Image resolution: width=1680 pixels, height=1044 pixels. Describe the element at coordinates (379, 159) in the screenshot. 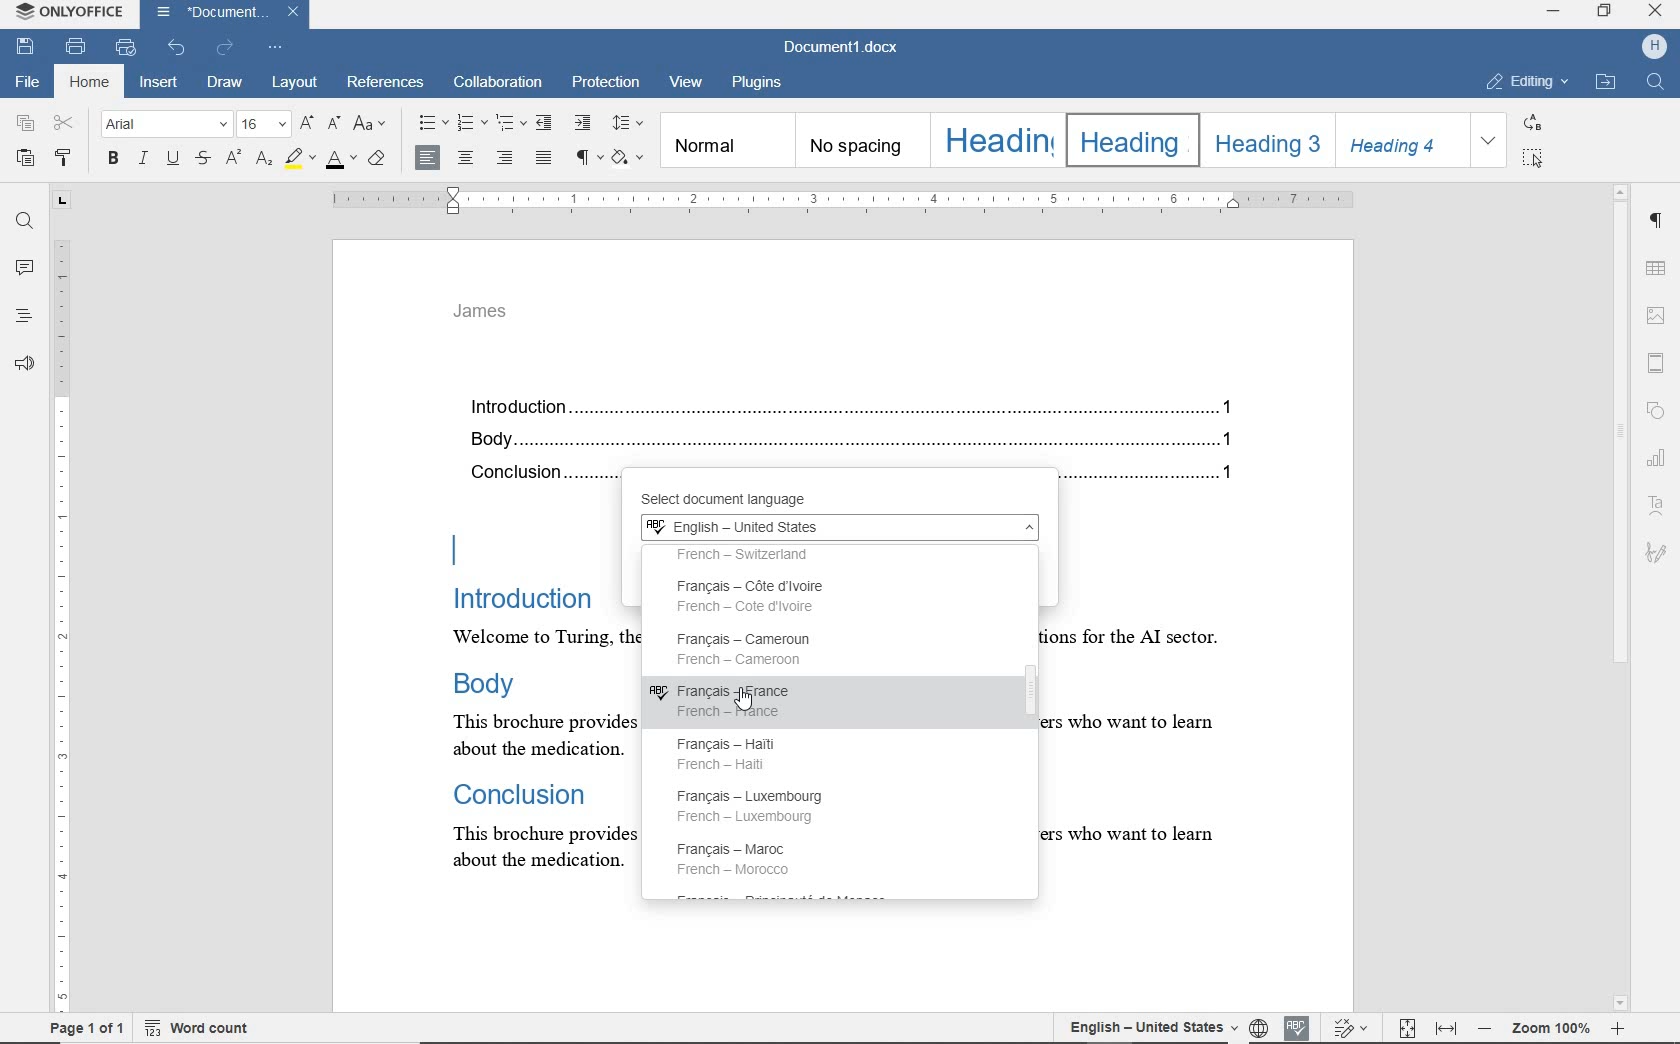

I see `clear style` at that location.